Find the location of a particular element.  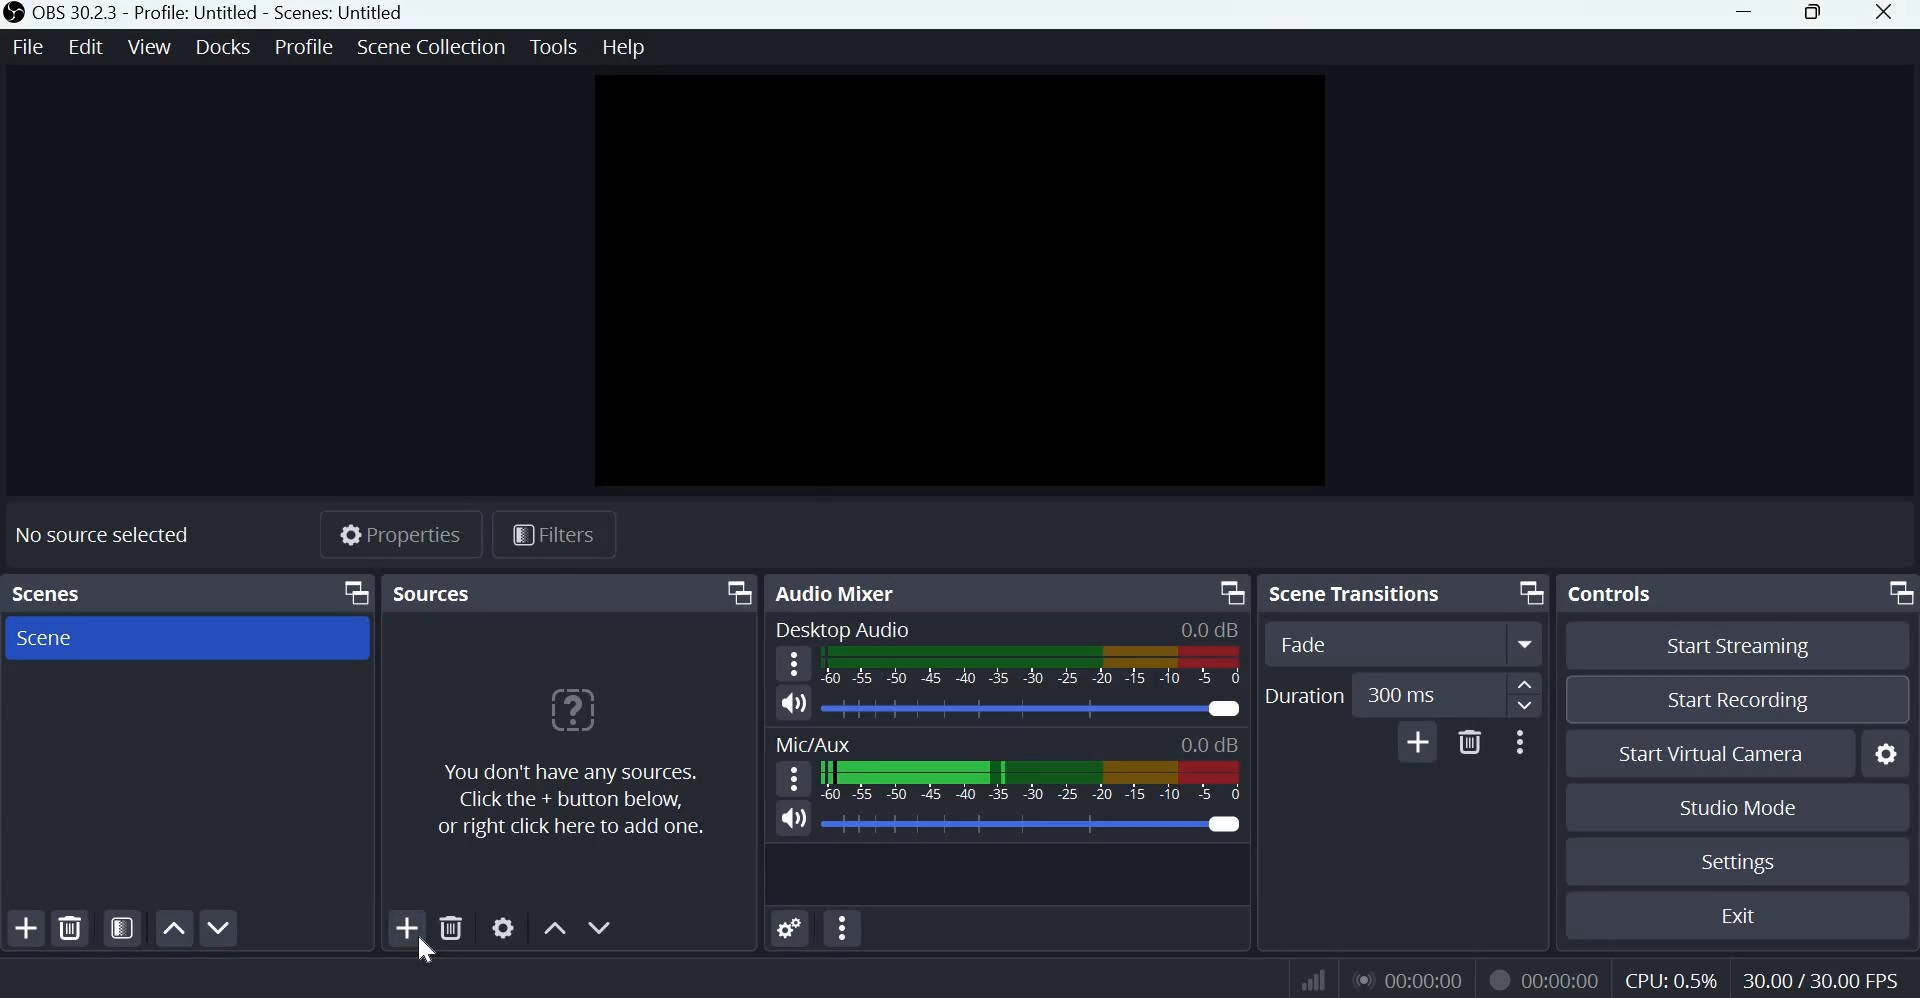

view is located at coordinates (150, 45).